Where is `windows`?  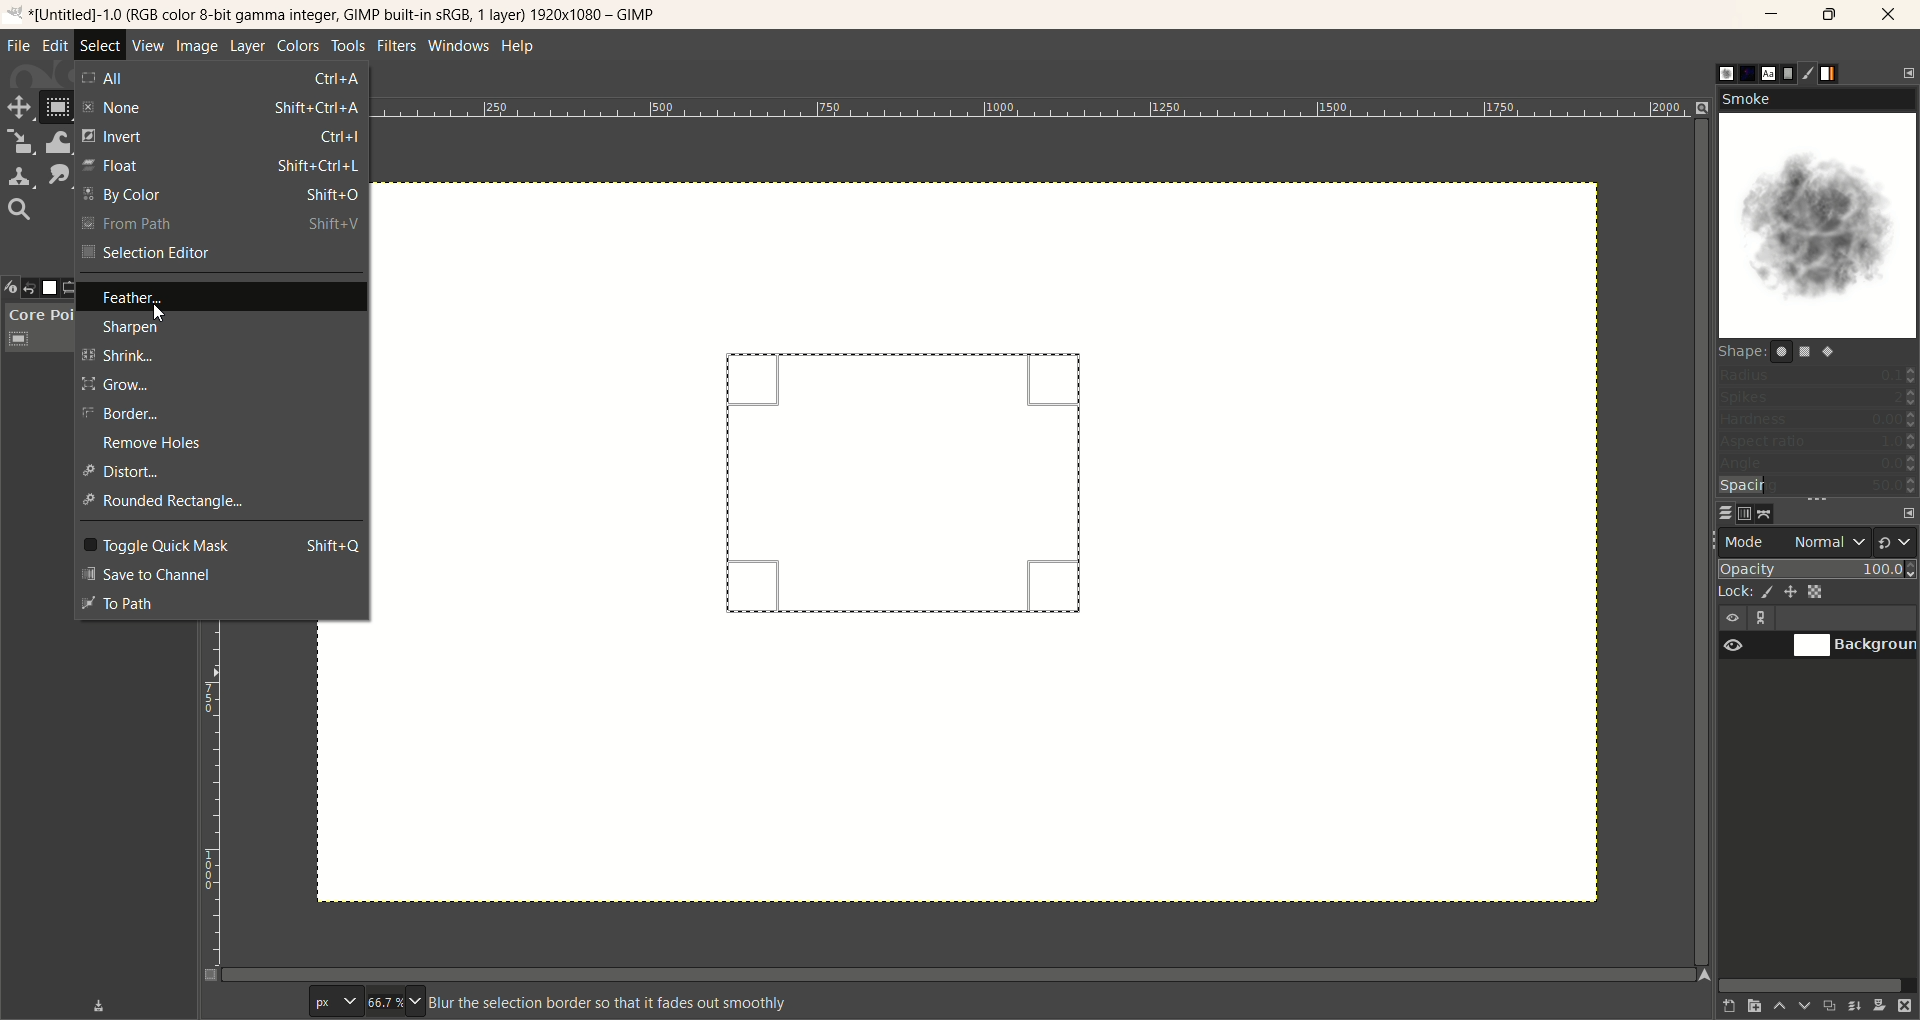
windows is located at coordinates (457, 45).